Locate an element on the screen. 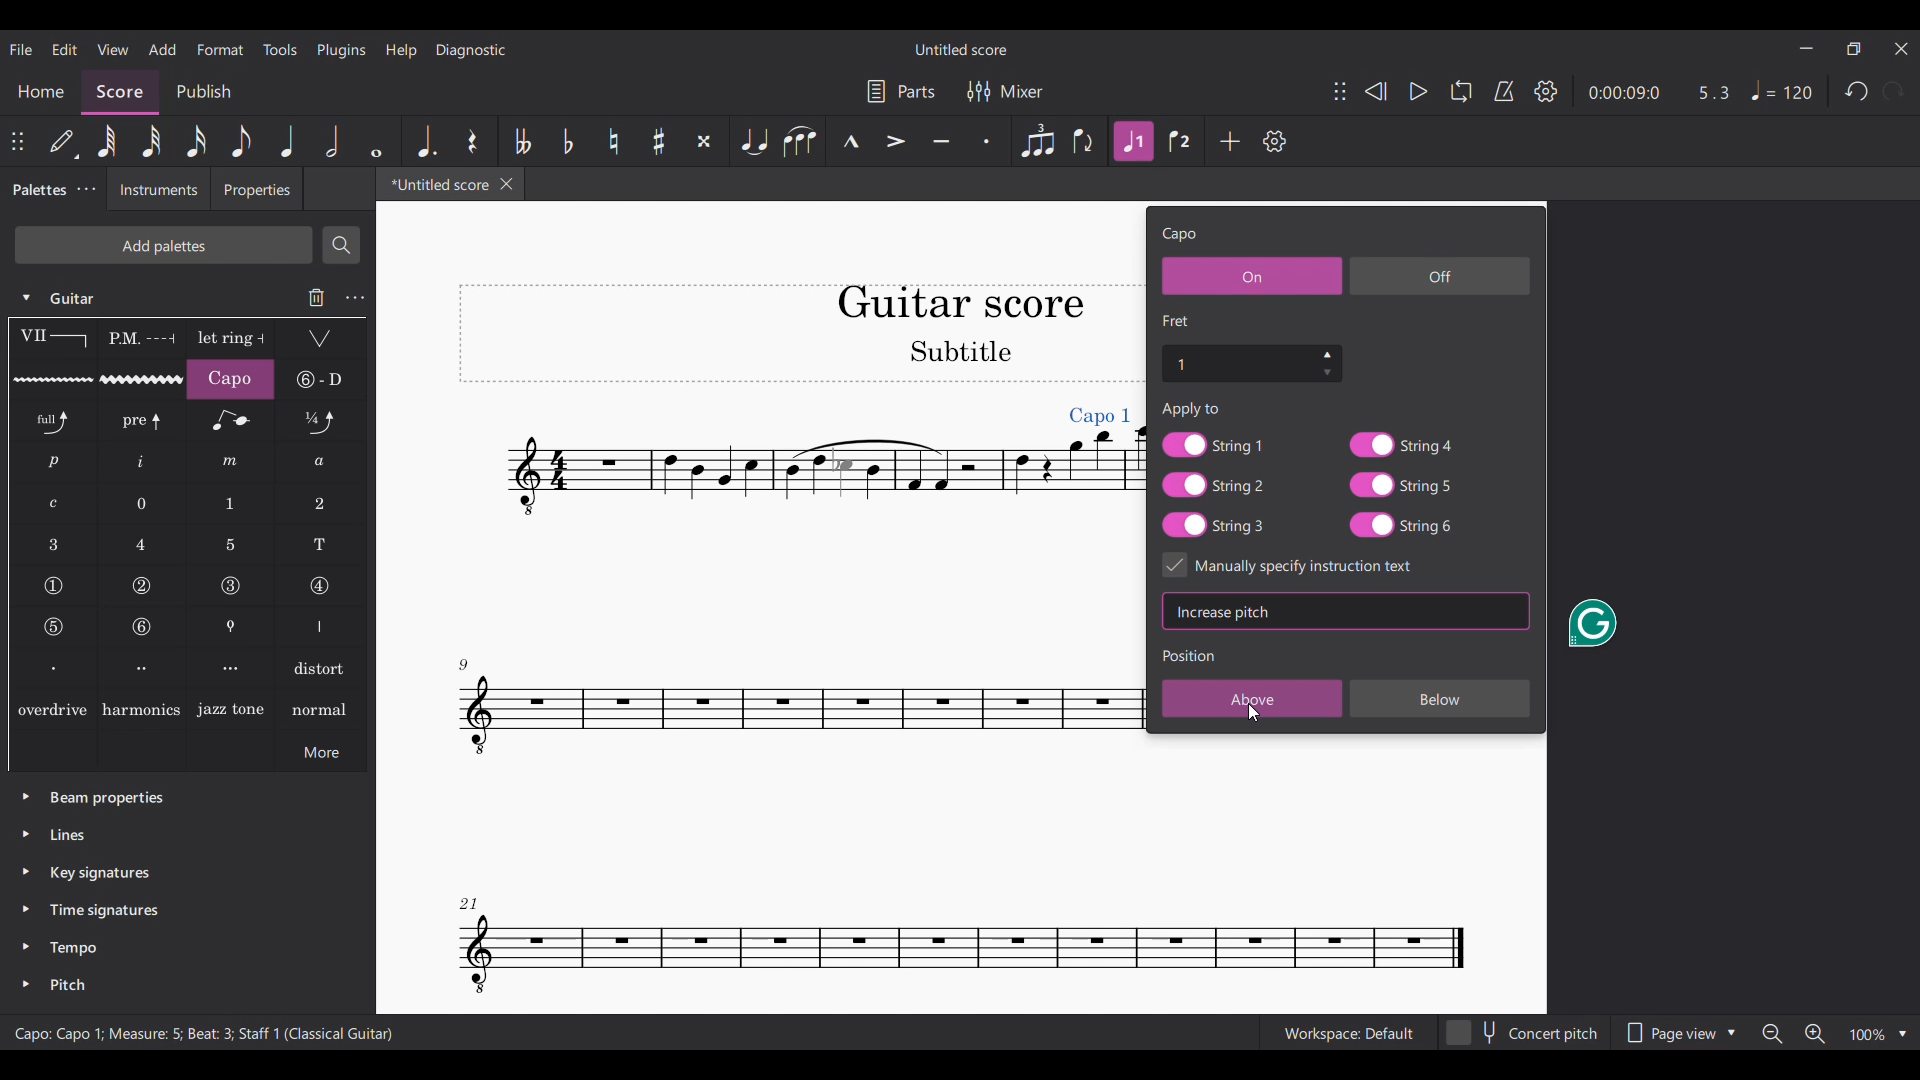 Image resolution: width=1920 pixels, height=1080 pixels. LH guitar fingering 3 is located at coordinates (53, 544).